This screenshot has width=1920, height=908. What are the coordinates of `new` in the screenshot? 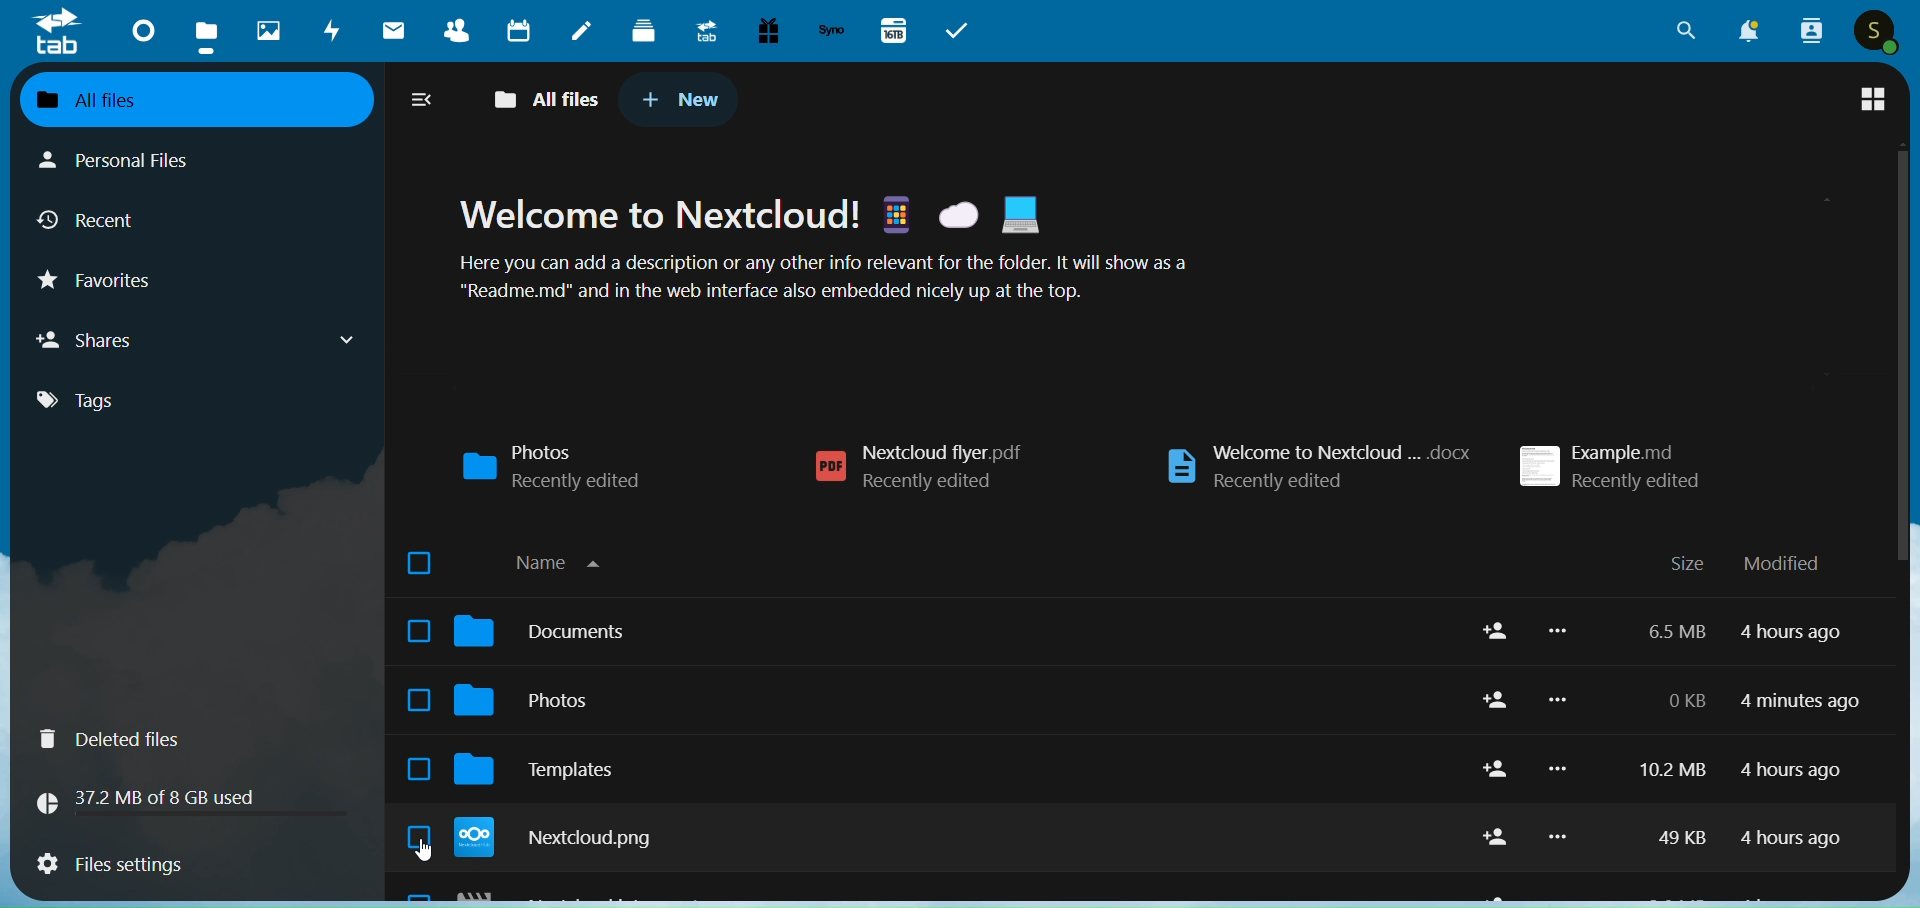 It's located at (683, 101).